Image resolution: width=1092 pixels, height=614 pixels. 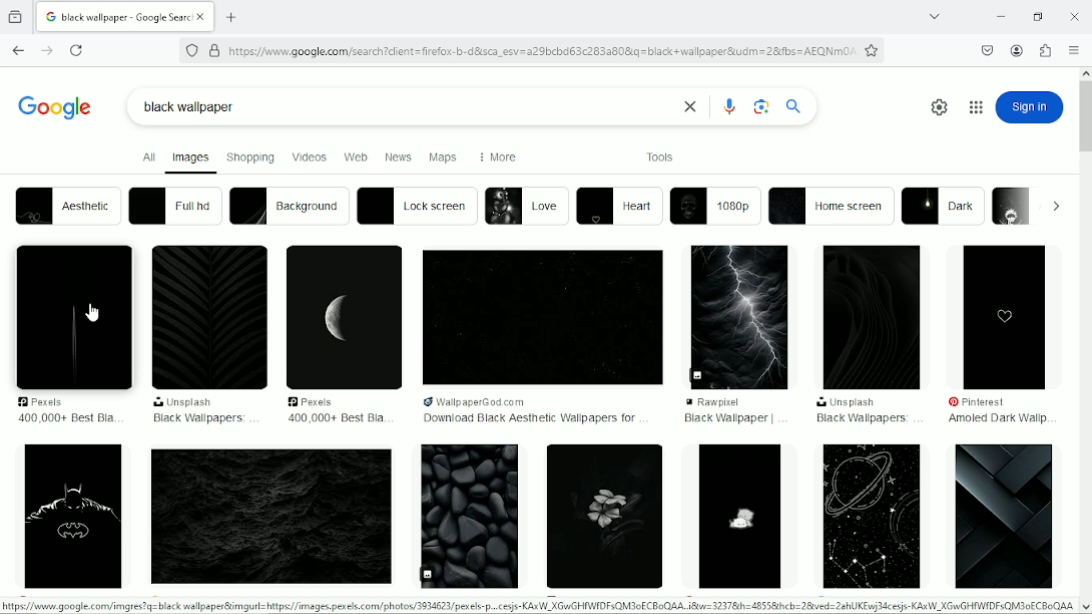 What do you see at coordinates (1039, 16) in the screenshot?
I see `restore down` at bounding box center [1039, 16].